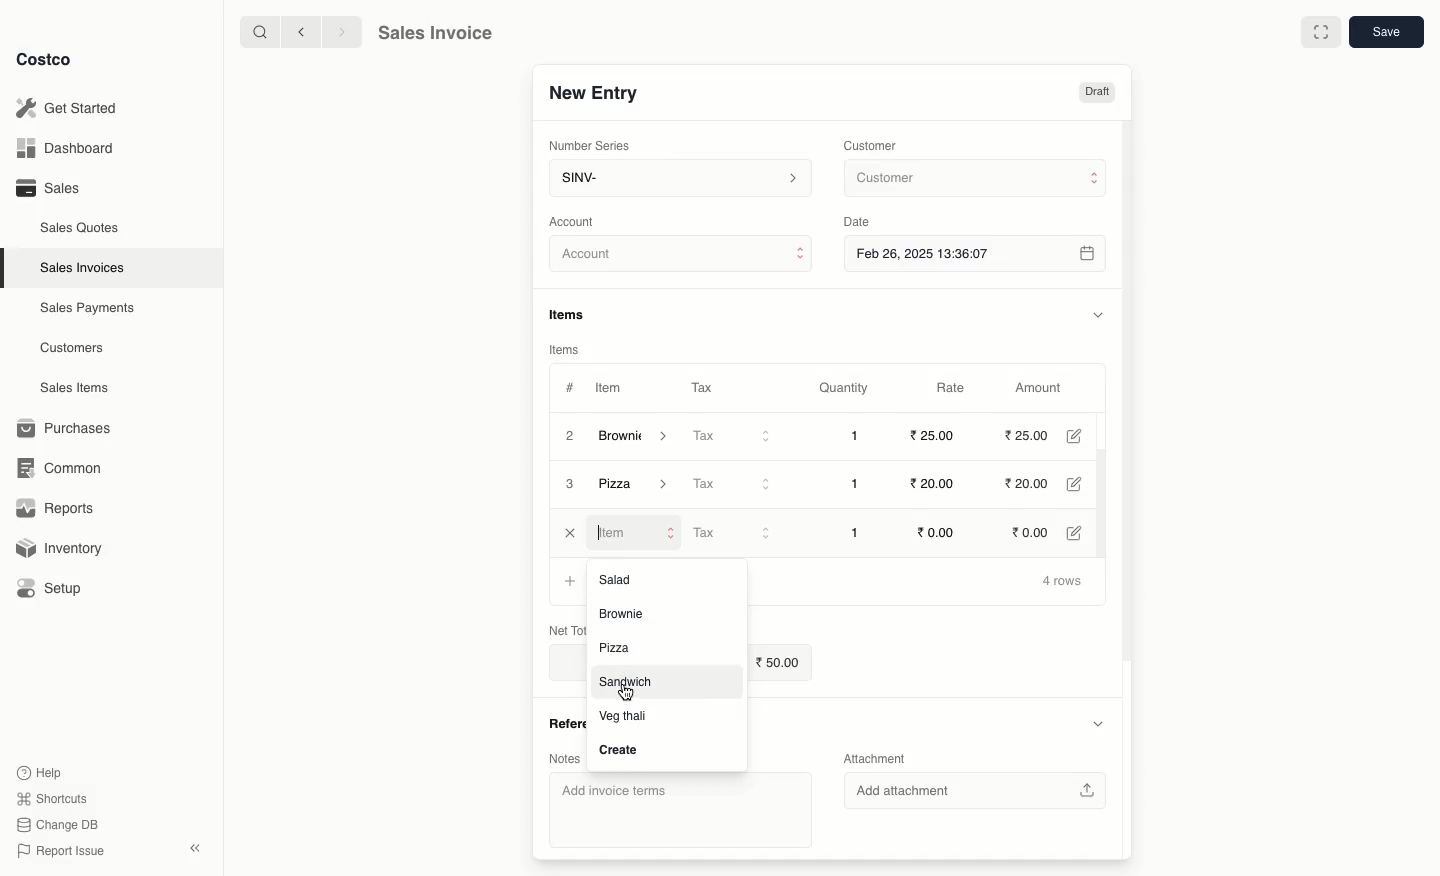 The height and width of the screenshot is (876, 1440). I want to click on Quantity, so click(842, 389).